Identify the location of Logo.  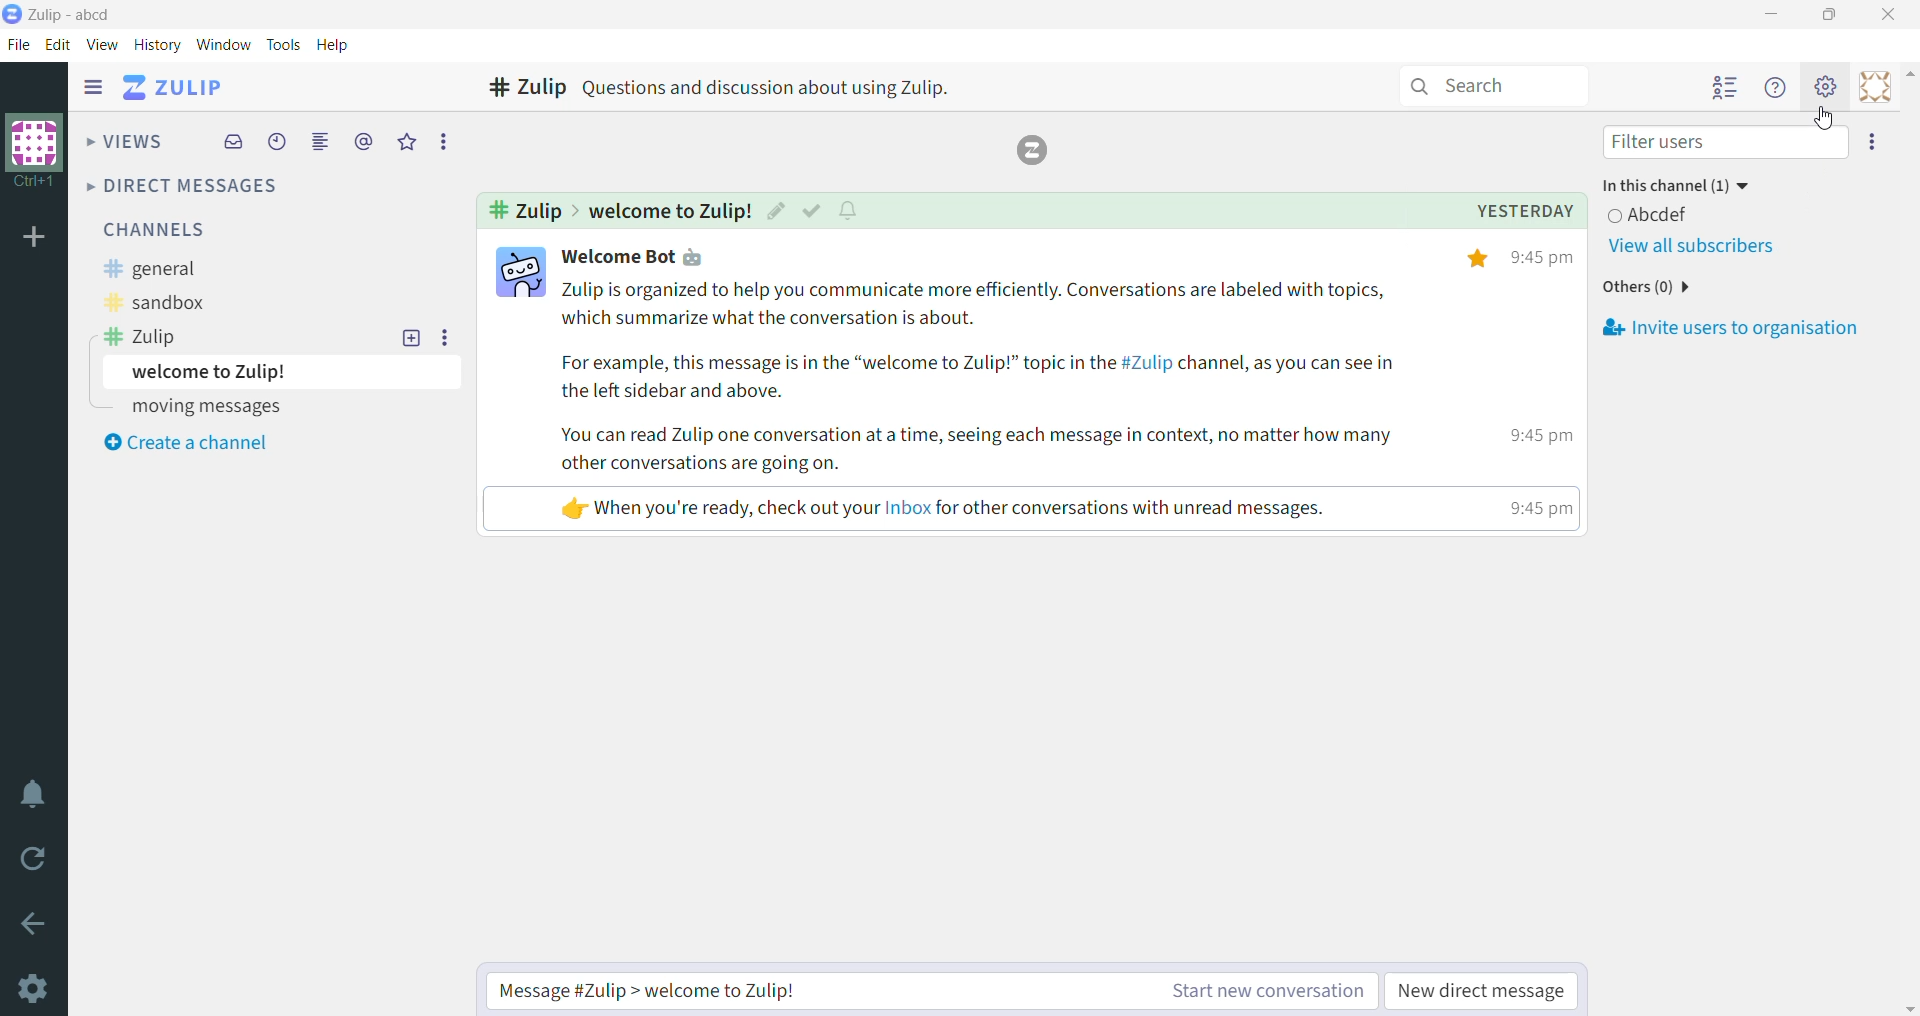
(1031, 151).